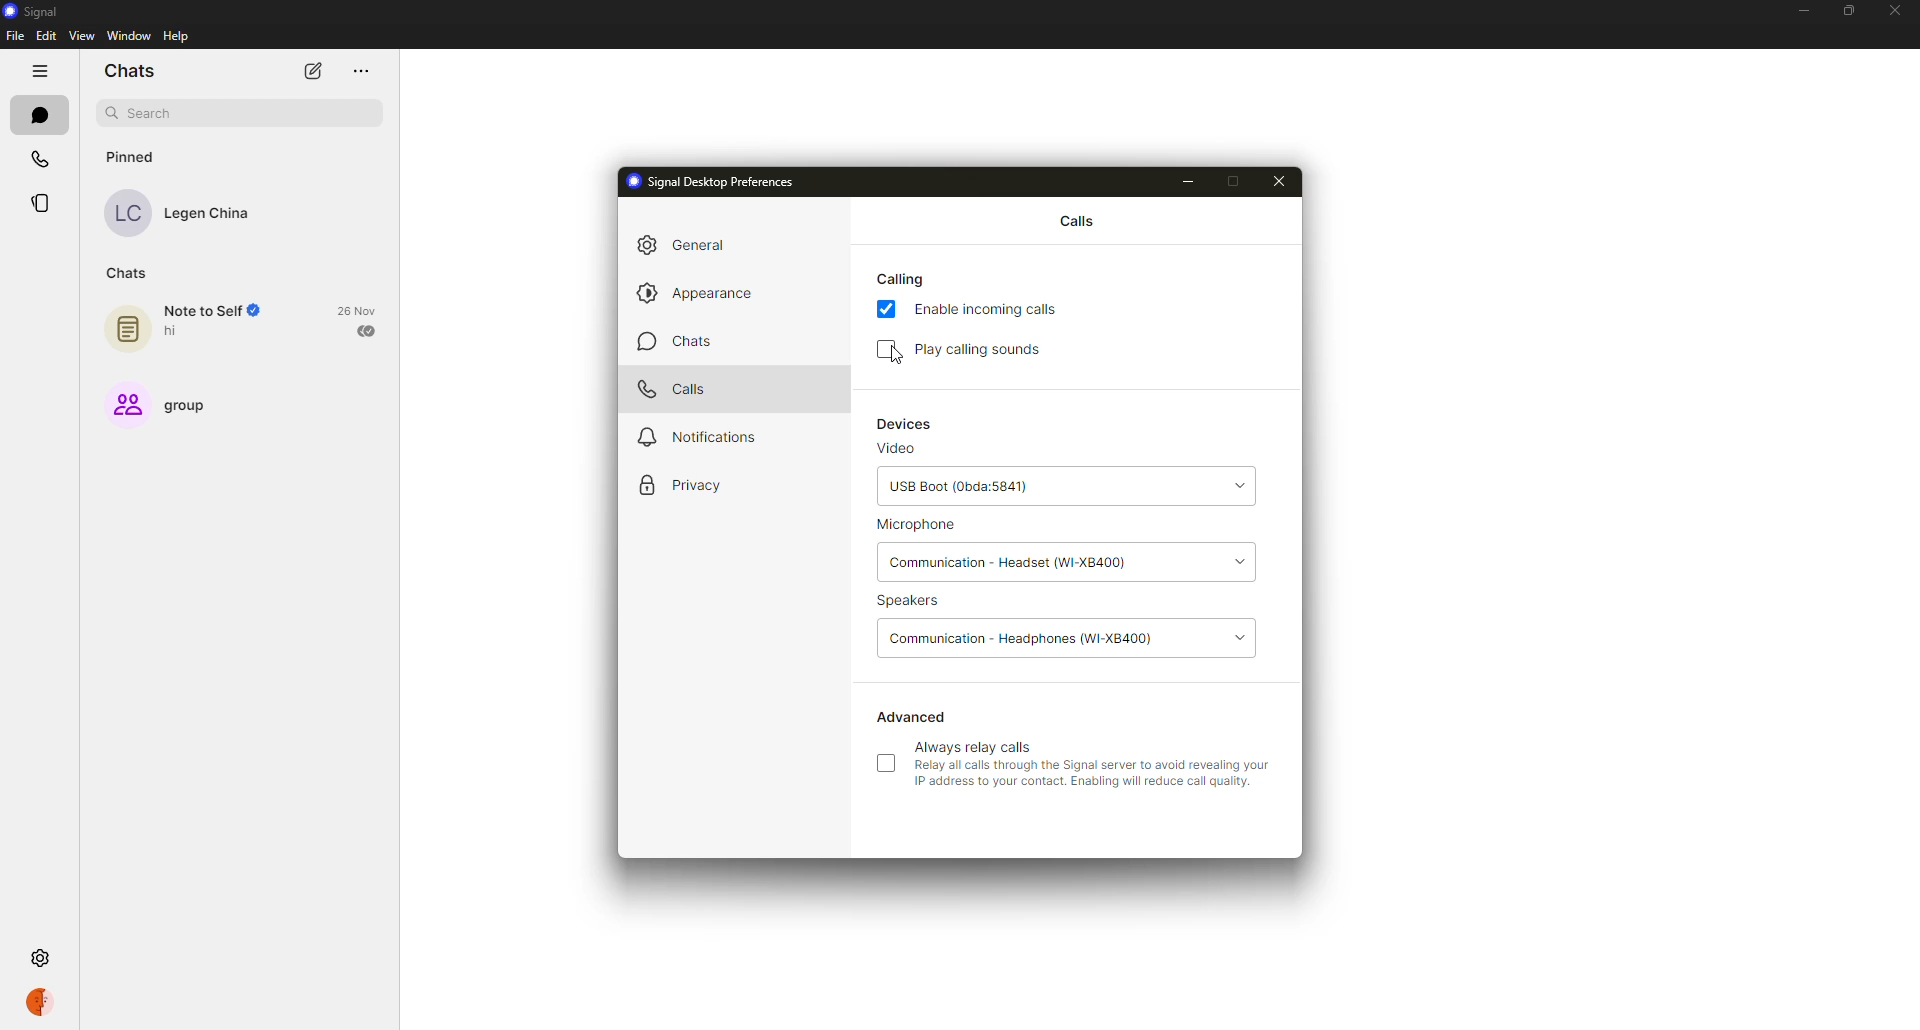 This screenshot has height=1030, width=1920. Describe the element at coordinates (888, 310) in the screenshot. I see `enabled` at that location.